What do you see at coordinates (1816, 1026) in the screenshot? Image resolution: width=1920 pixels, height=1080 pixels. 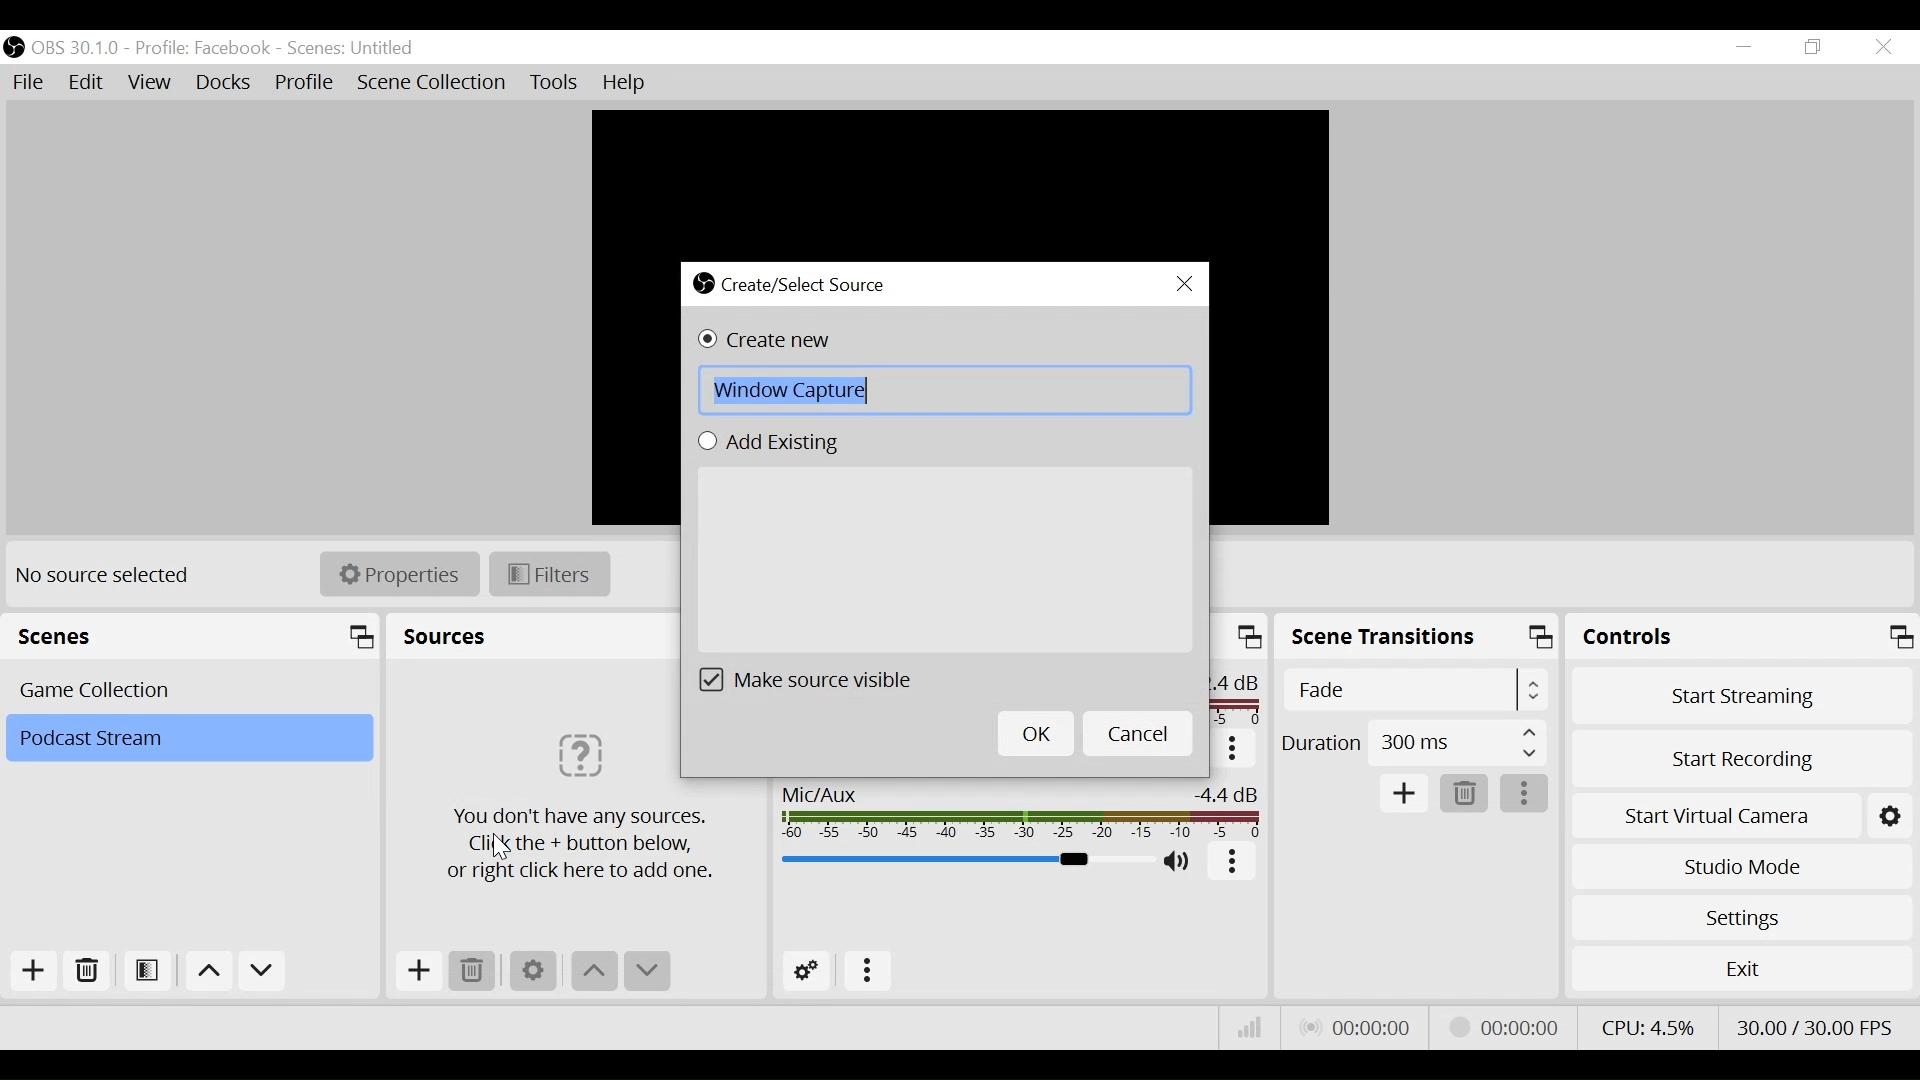 I see `Frame Per Second` at bounding box center [1816, 1026].